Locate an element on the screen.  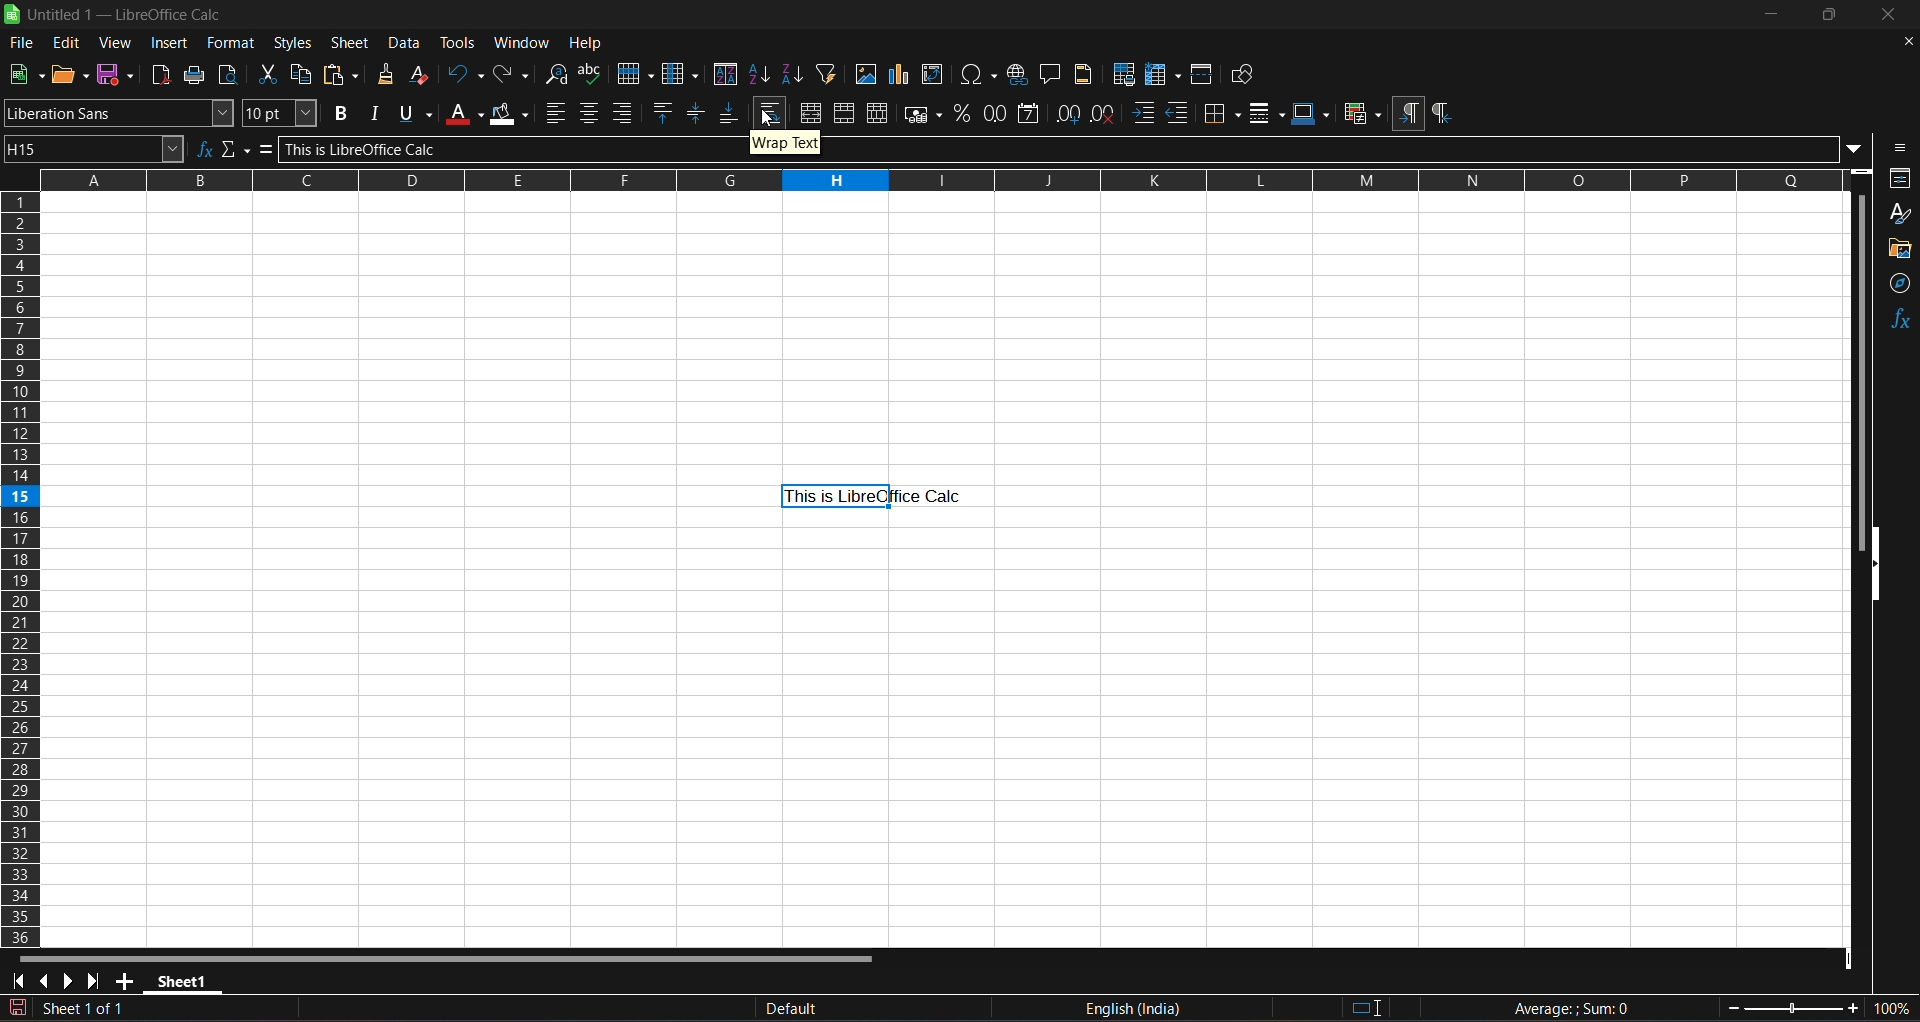
maximize is located at coordinates (1834, 16).